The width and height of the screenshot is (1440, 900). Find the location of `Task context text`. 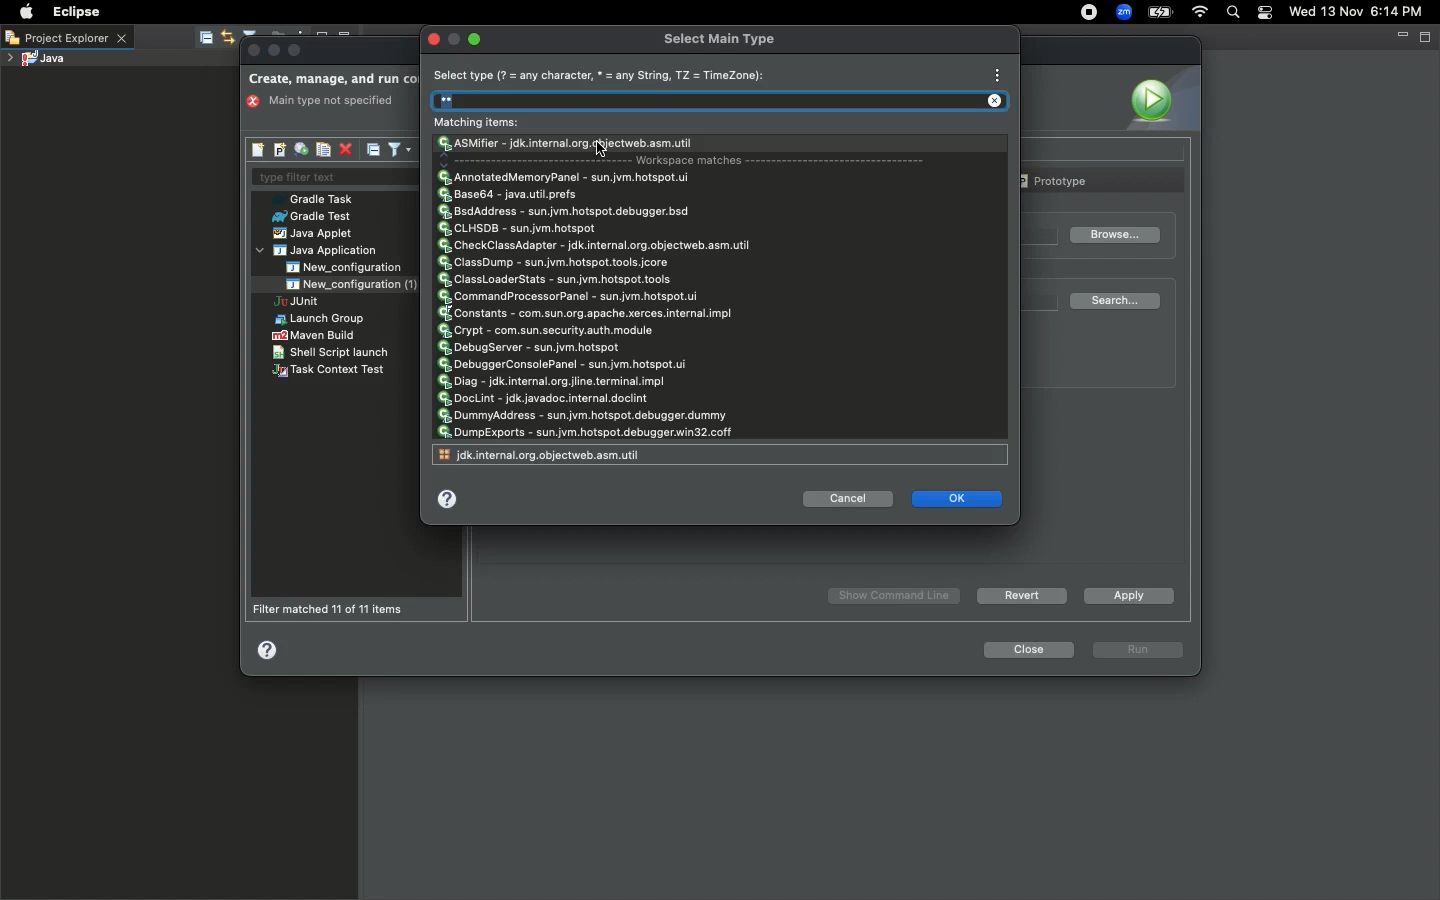

Task context text is located at coordinates (331, 371).